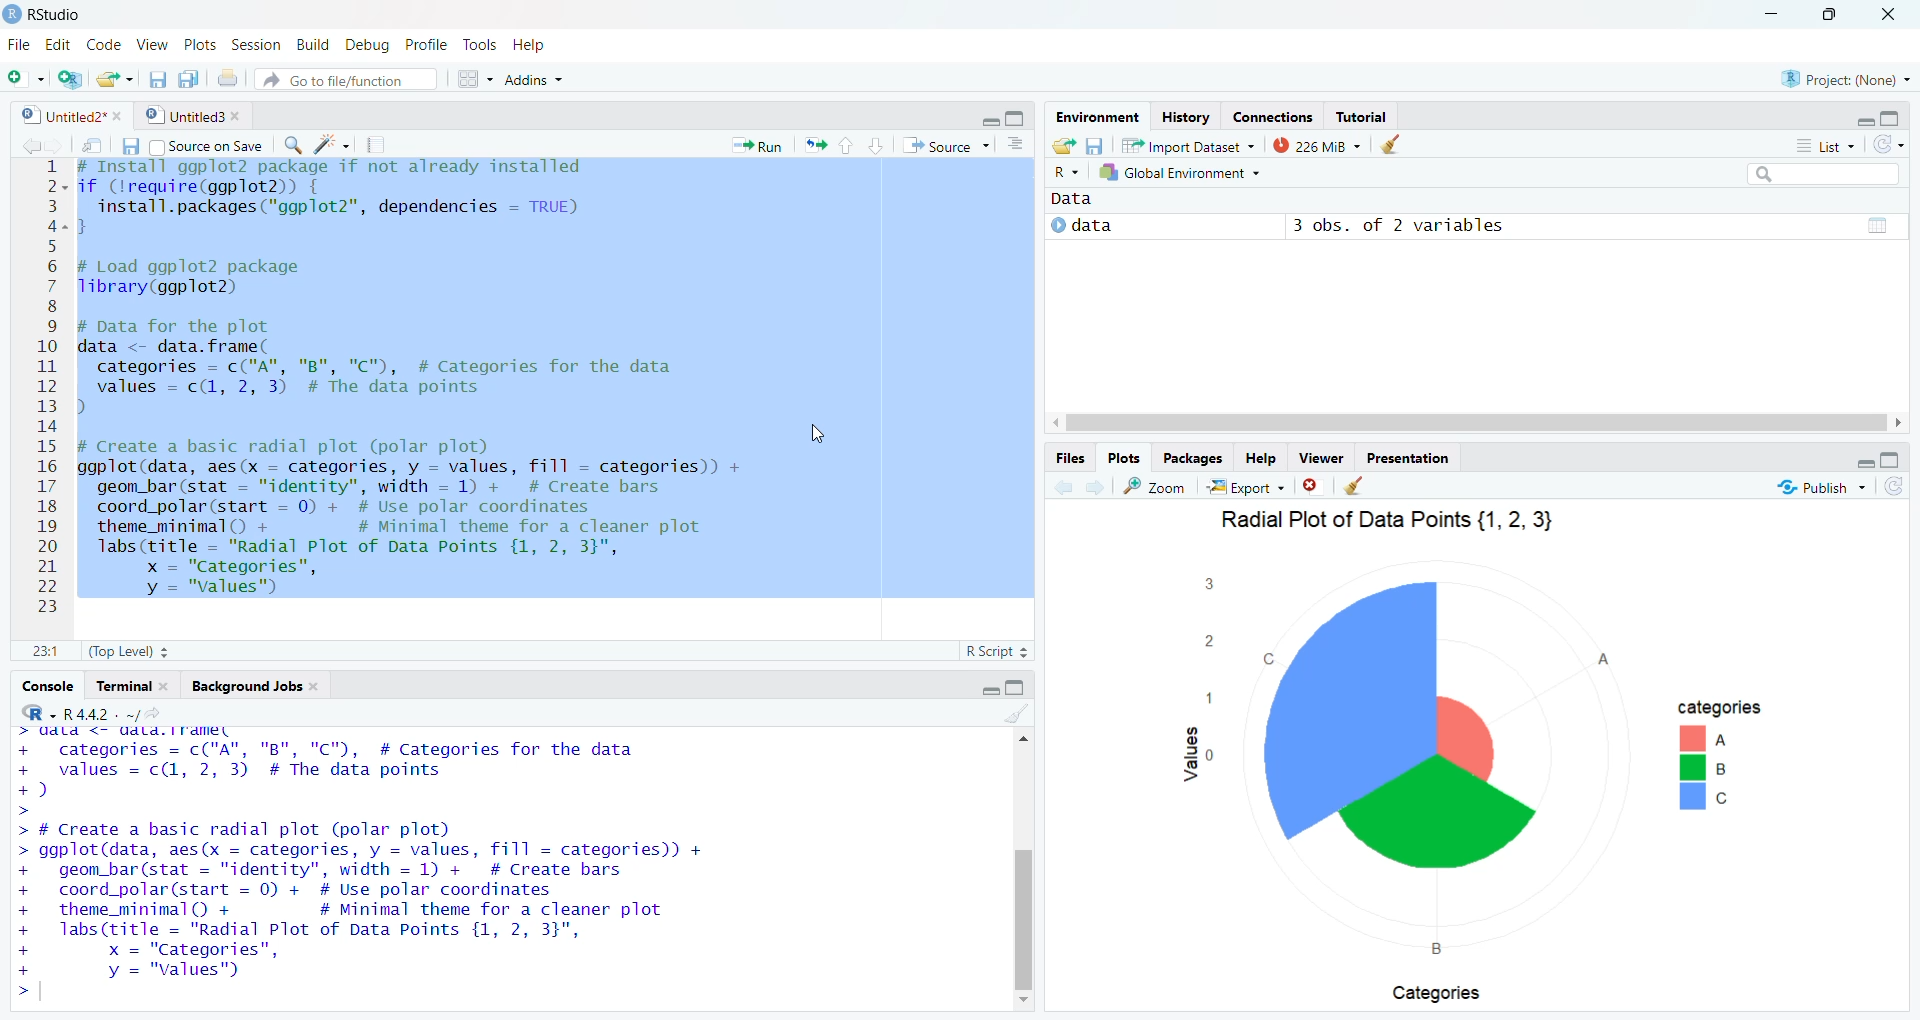  What do you see at coordinates (538, 378) in the screenshot?
I see `# Install ggplot2 package if not already installed ~~if (lrequire(ggplot2)) {install.packages ("ggplot2", dependencies - TRUE)}# Load ggplot2 packageTibrary(ggplot2)# Data for the plotdata <- data.frame(categories = c("A", "B", "C"), # Categories for the datavalues = c(1, 2, 3) # The data pointsp)# Create a basic radial plot (polar plot)ggplot(data, aes(x - categories, y = values, fill = categories)) +geom_bar (stat = "identity", width = 1) + # Create barscoord_polar(start = 0) + # Use polar coordinatestheme_minimal() + # Minimal theme for a cleaner plotlabs (title = "Radial Plot of Data Points {1, 2, 3}",x = "Categories",vy = "values` at bounding box center [538, 378].